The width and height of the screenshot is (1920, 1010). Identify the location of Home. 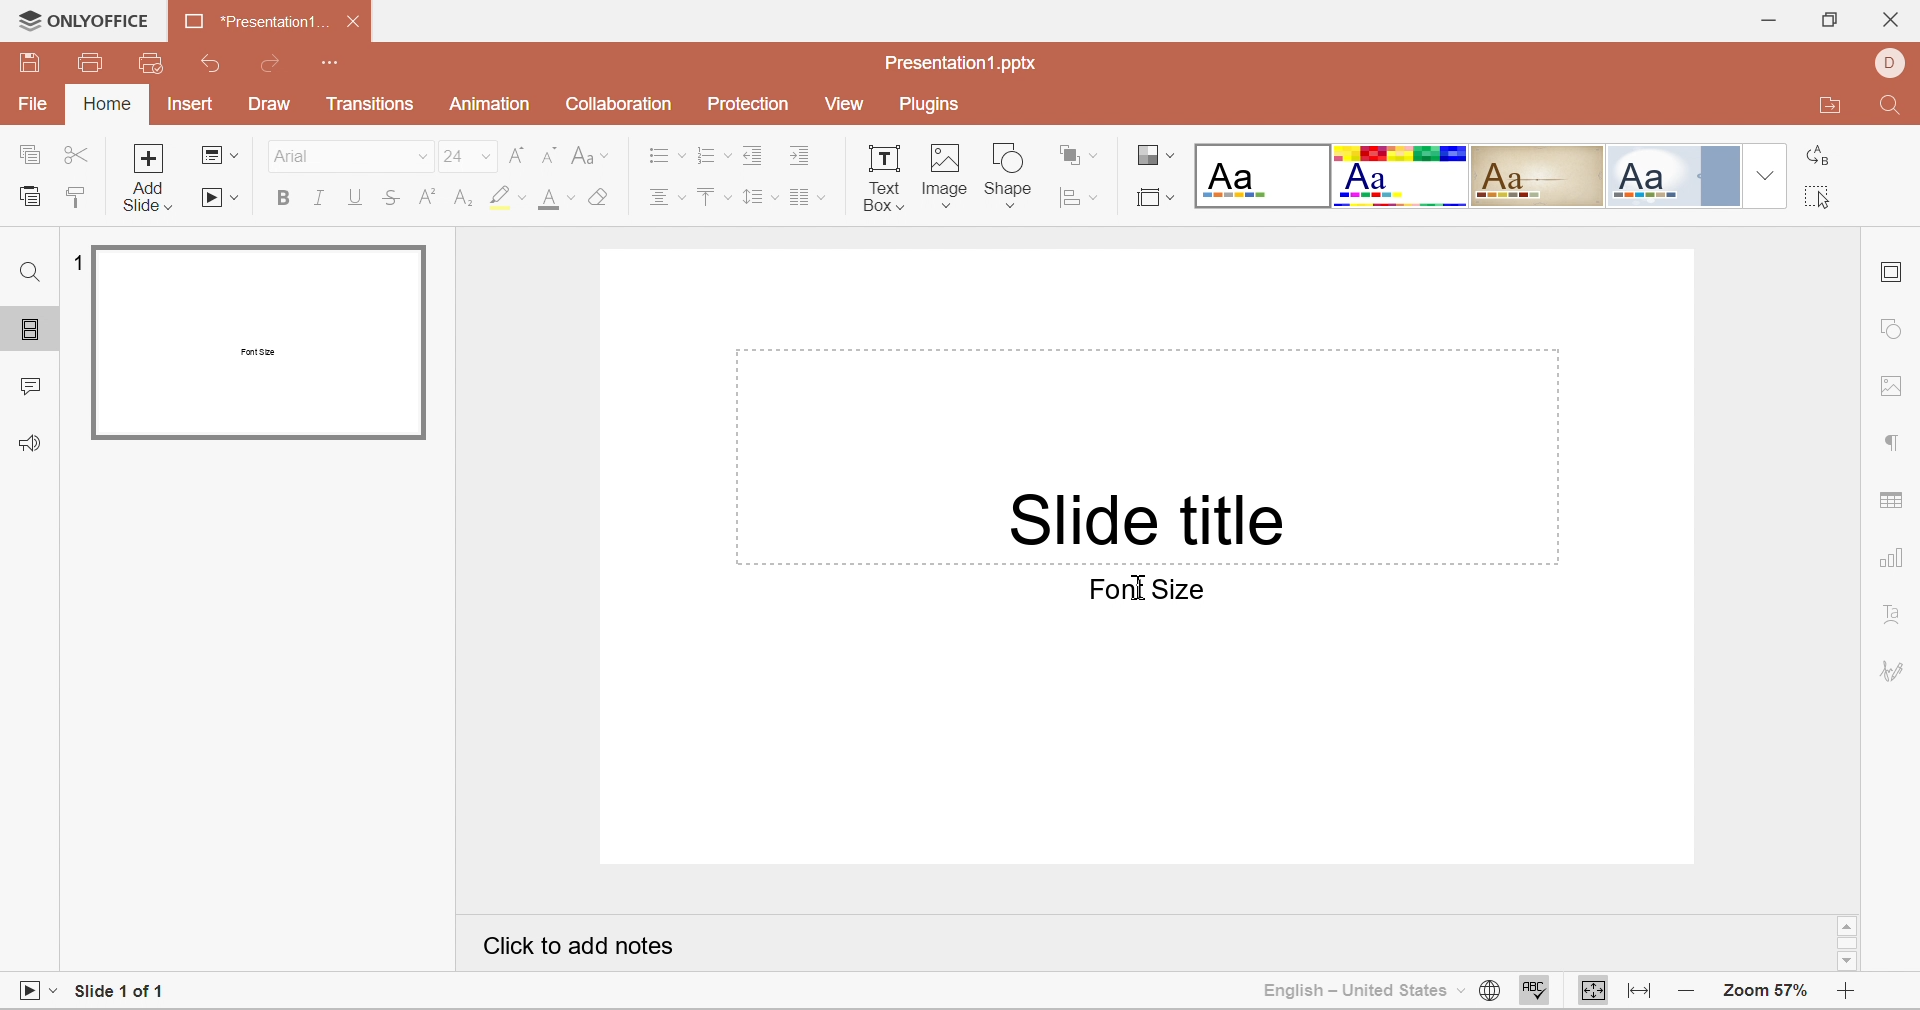
(105, 105).